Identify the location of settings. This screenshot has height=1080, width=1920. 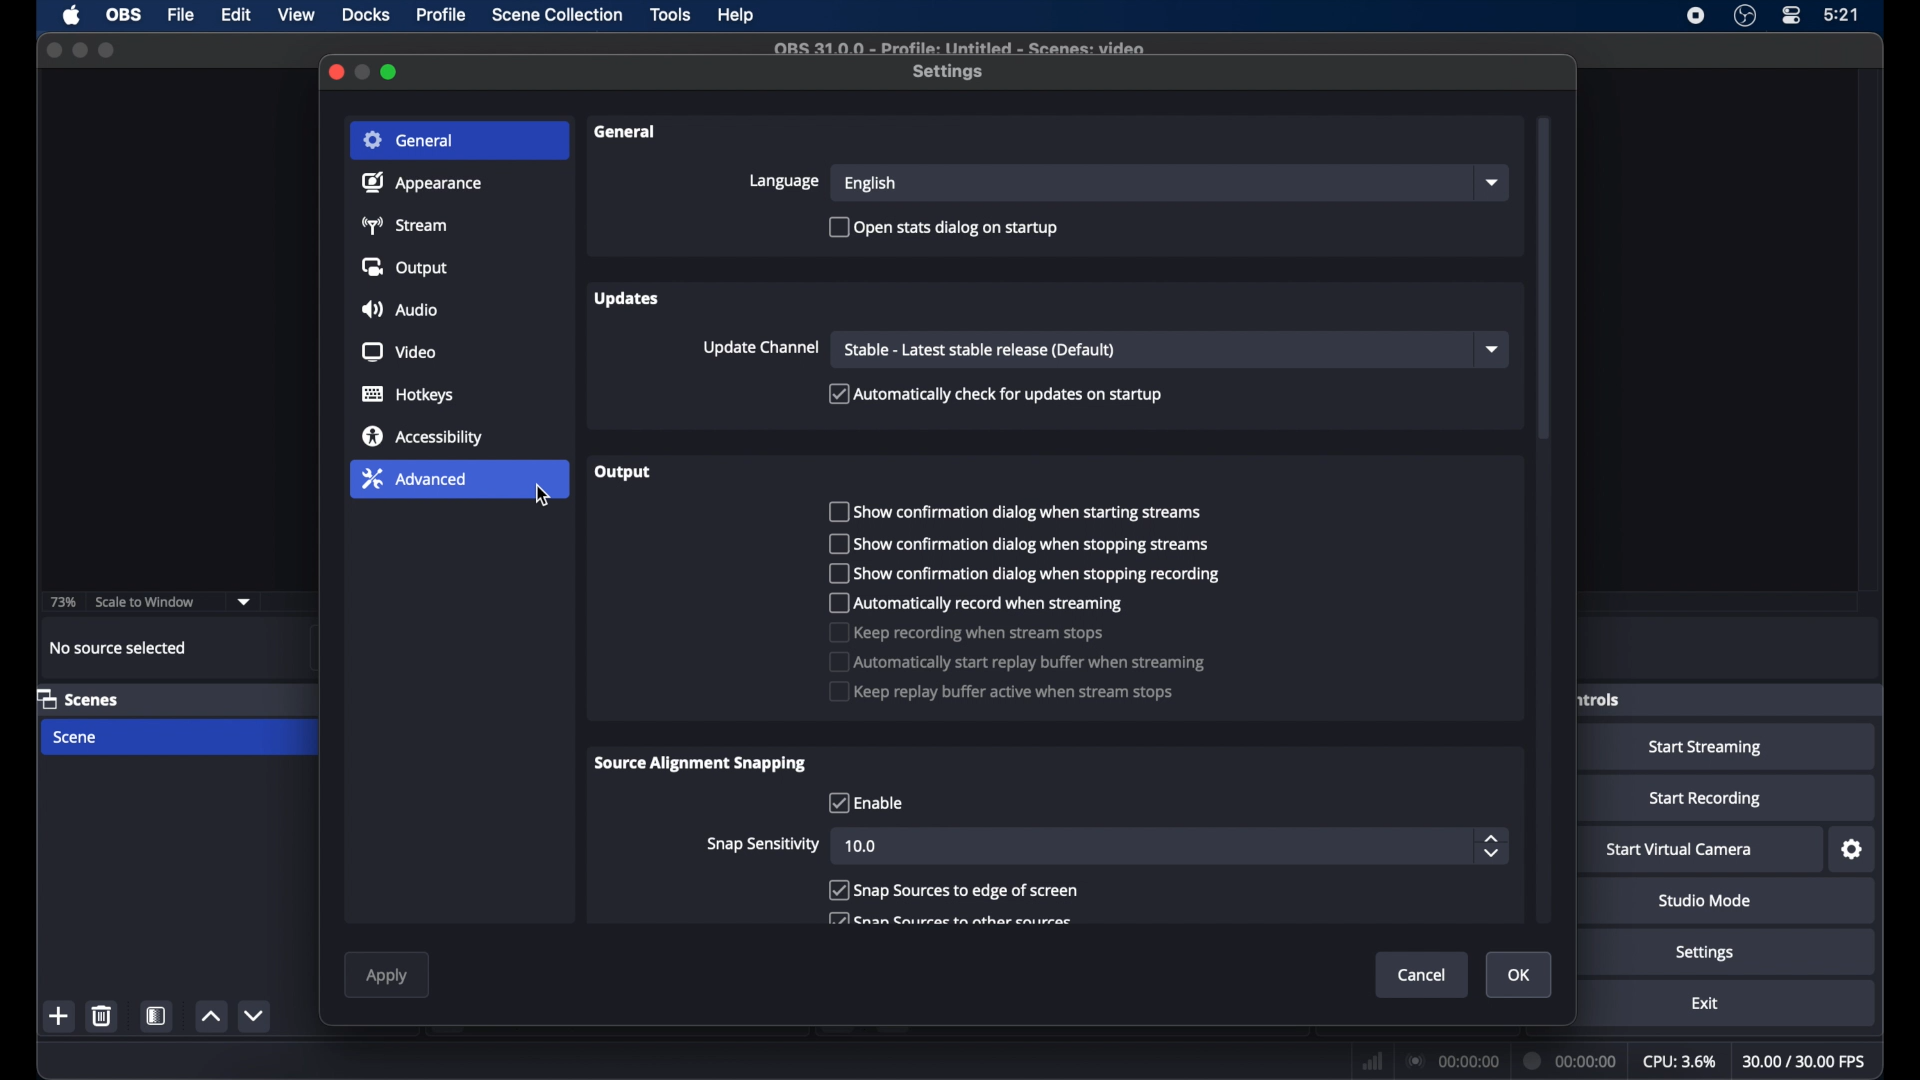
(1853, 850).